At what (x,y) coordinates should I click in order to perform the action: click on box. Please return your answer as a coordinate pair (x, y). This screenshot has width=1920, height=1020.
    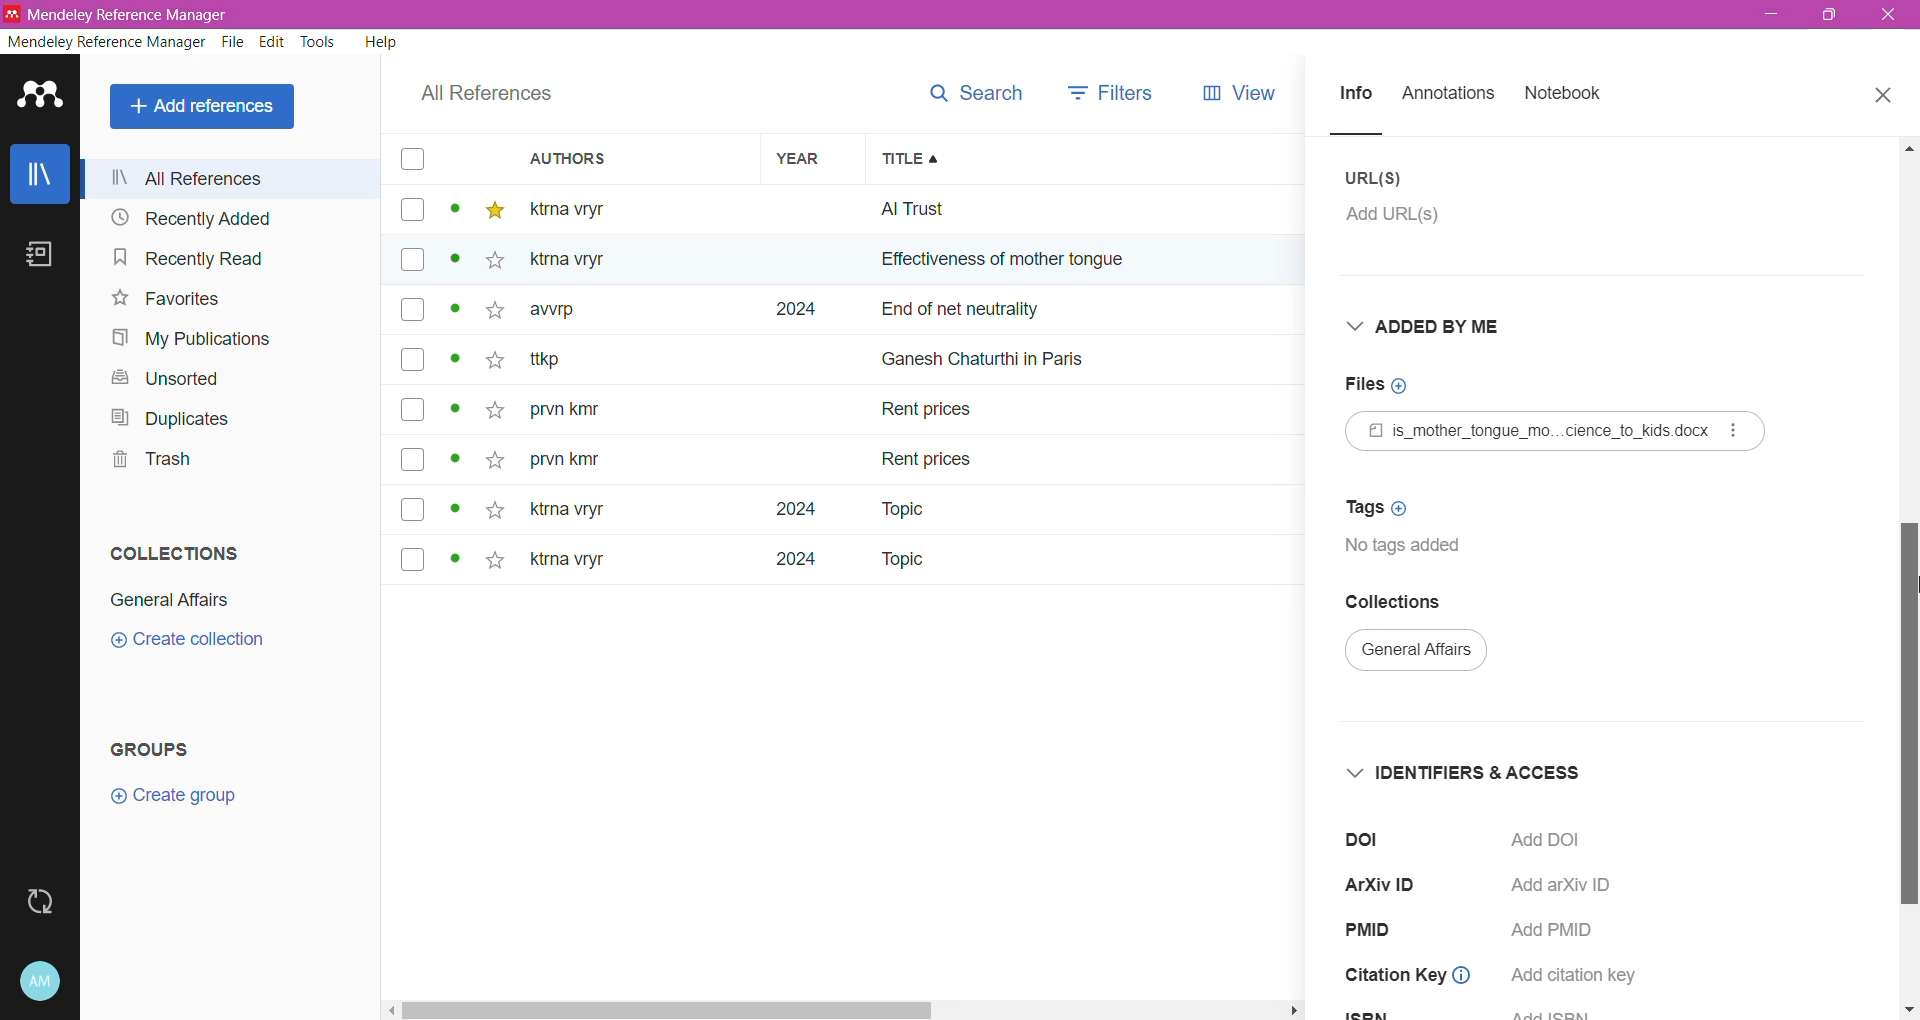
    Looking at the image, I should click on (414, 461).